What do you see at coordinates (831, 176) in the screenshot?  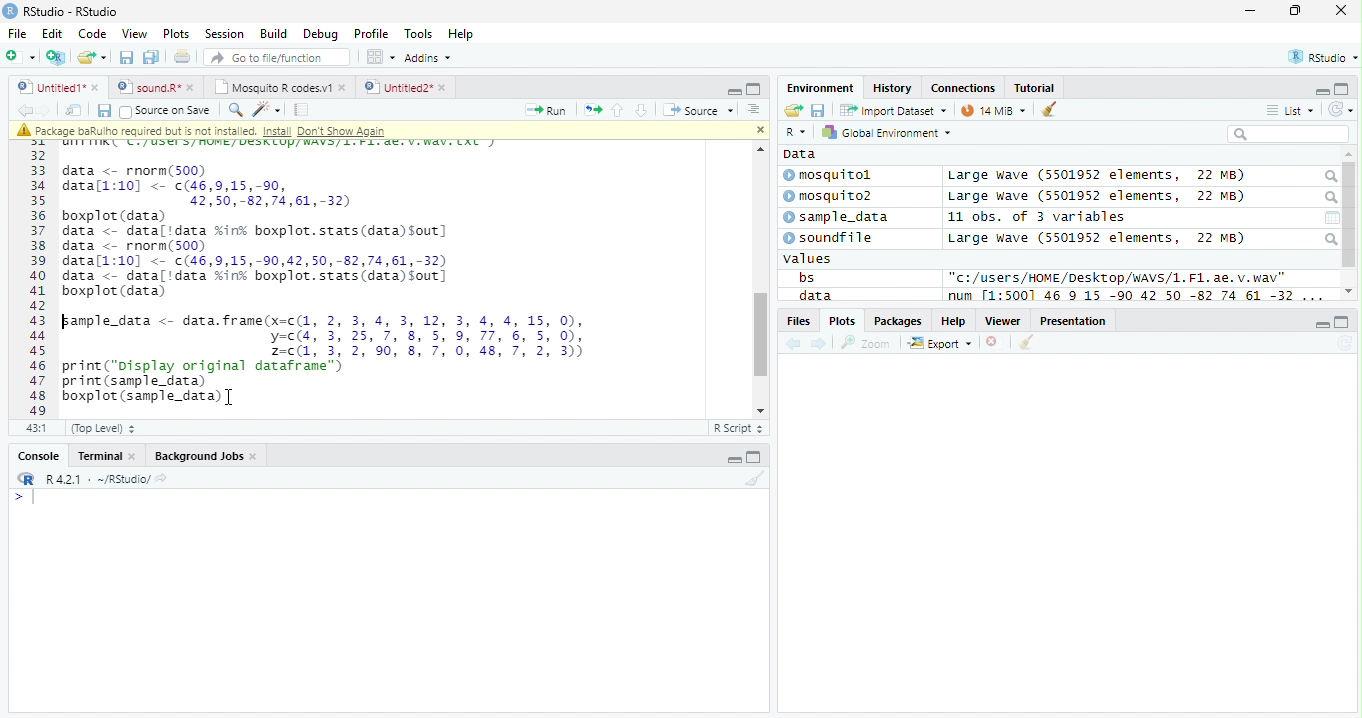 I see `mosquito1` at bounding box center [831, 176].